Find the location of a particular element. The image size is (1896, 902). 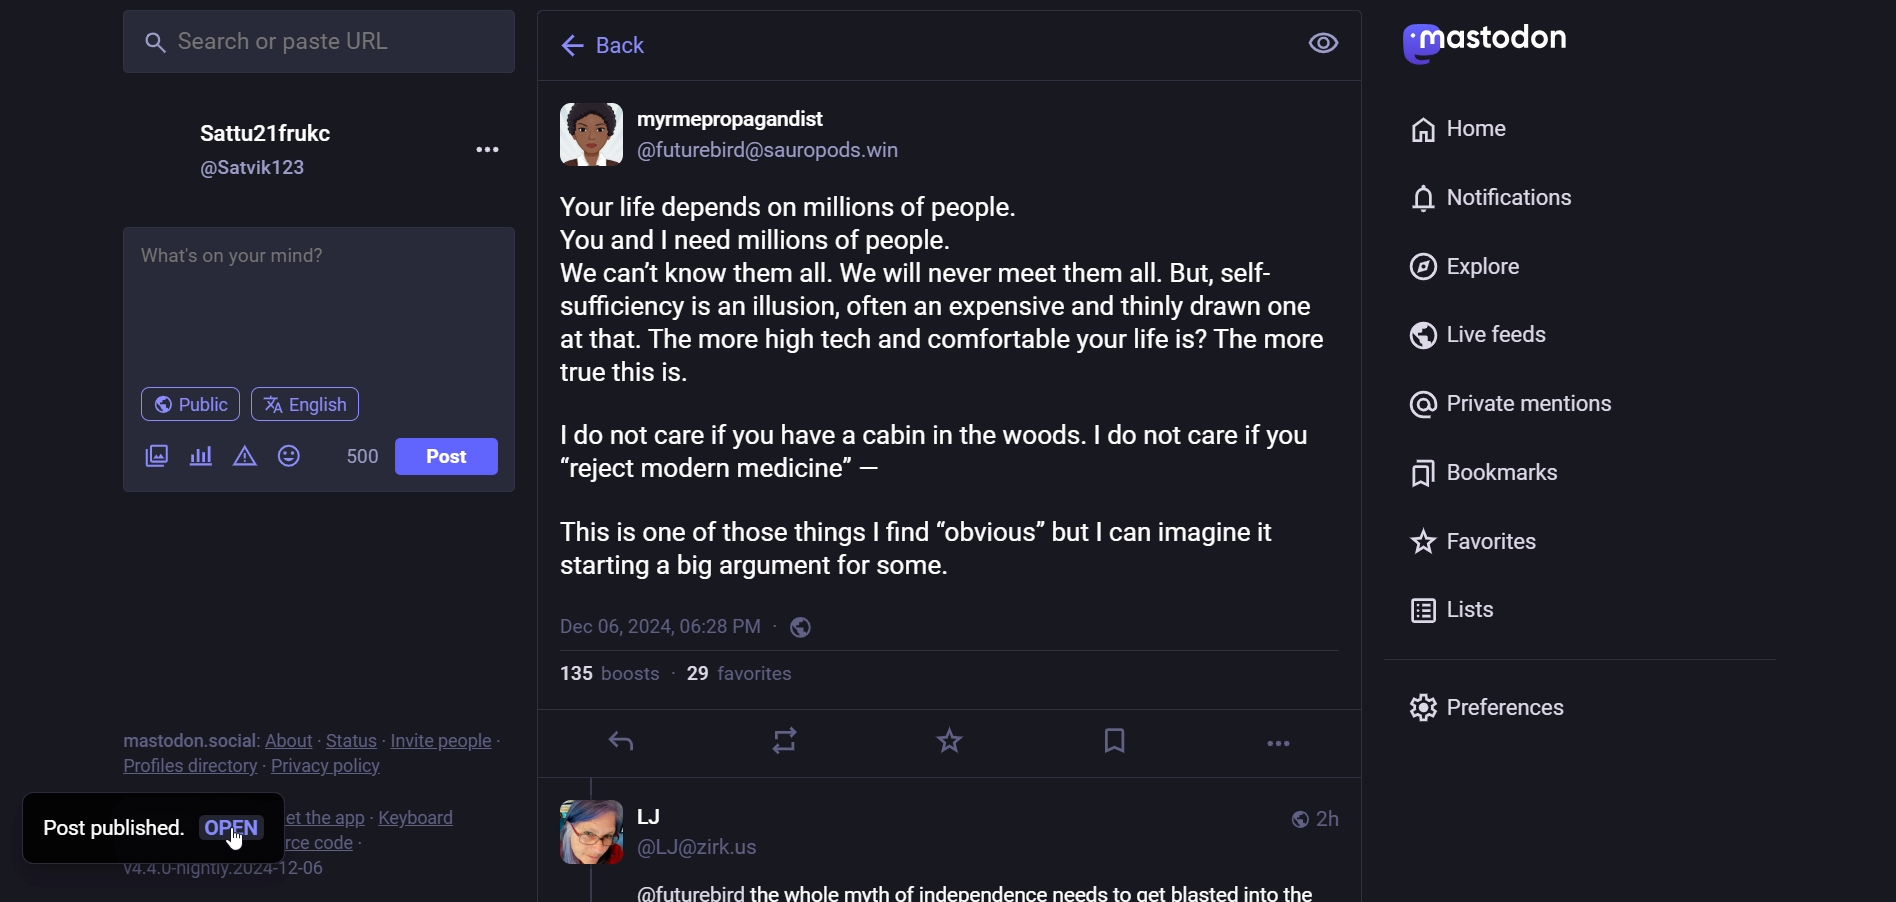

mastodon social is located at coordinates (184, 739).